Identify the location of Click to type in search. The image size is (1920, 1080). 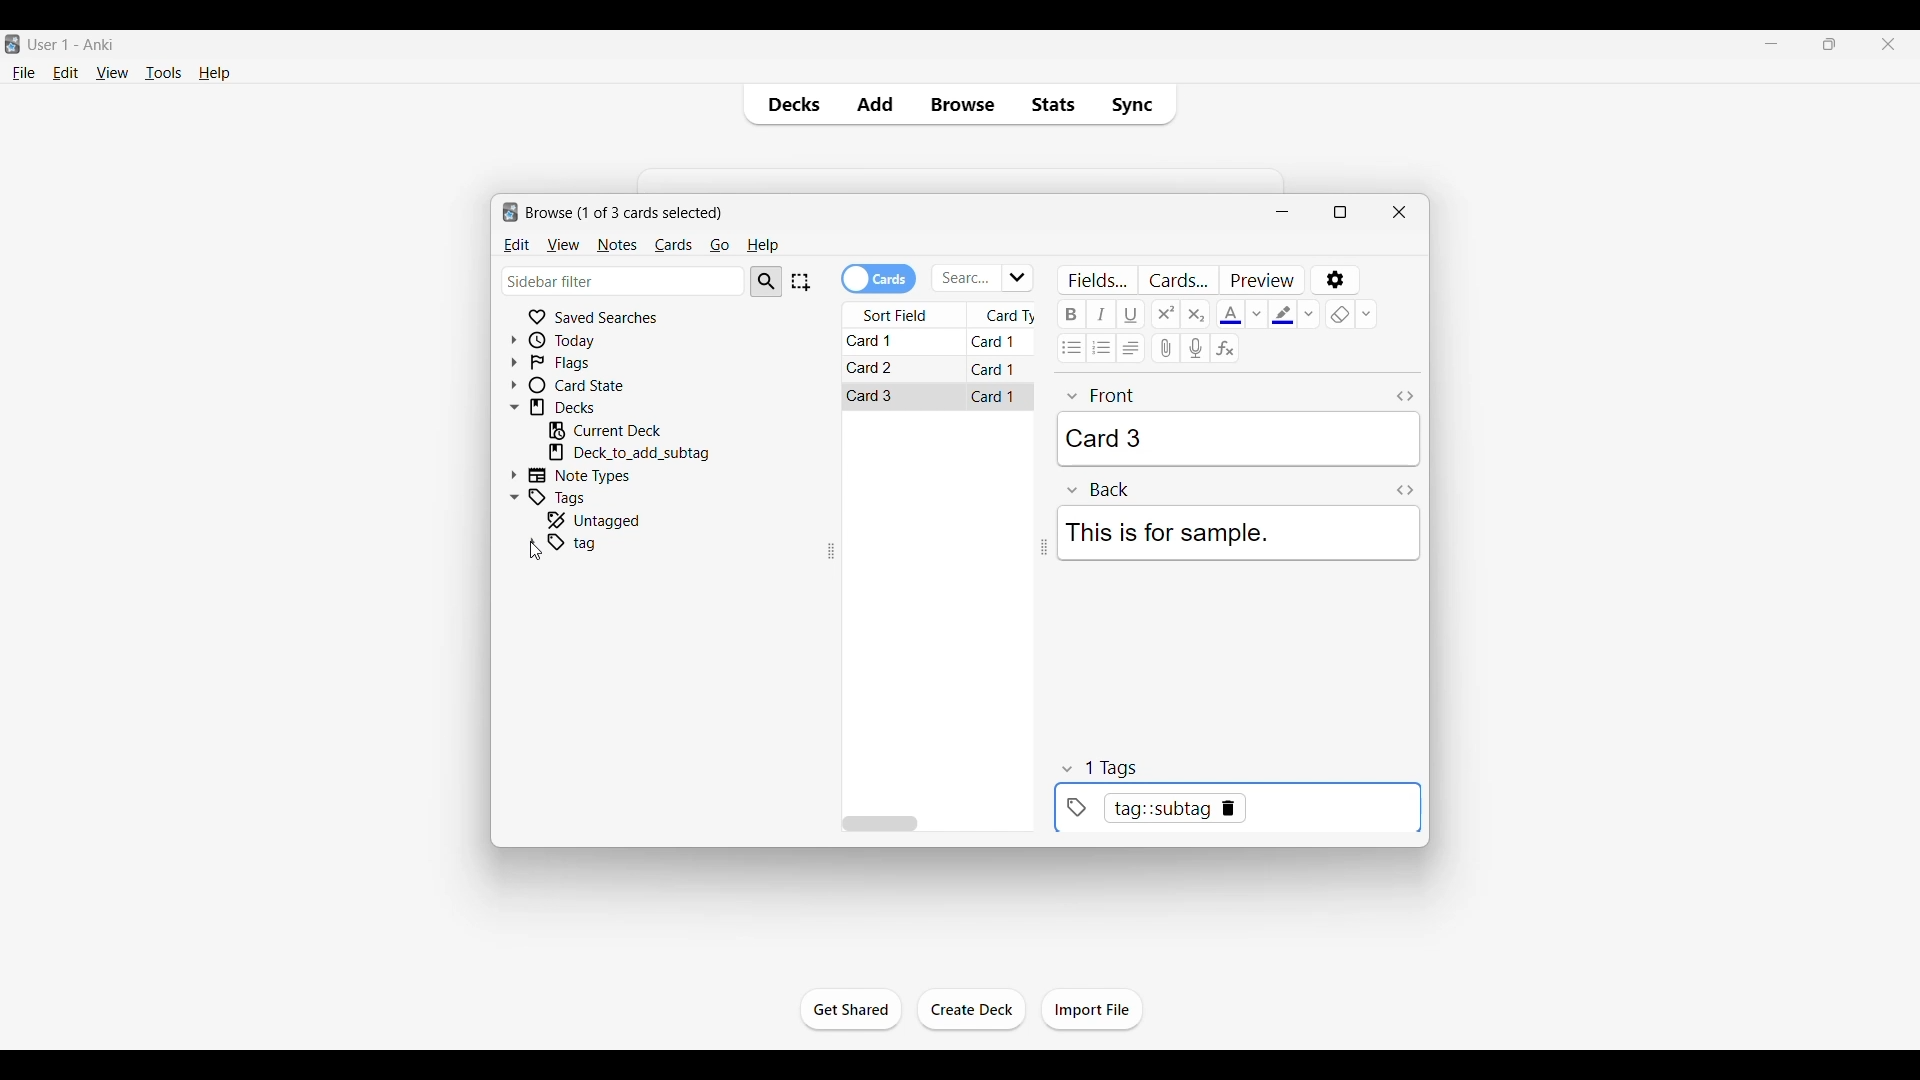
(966, 279).